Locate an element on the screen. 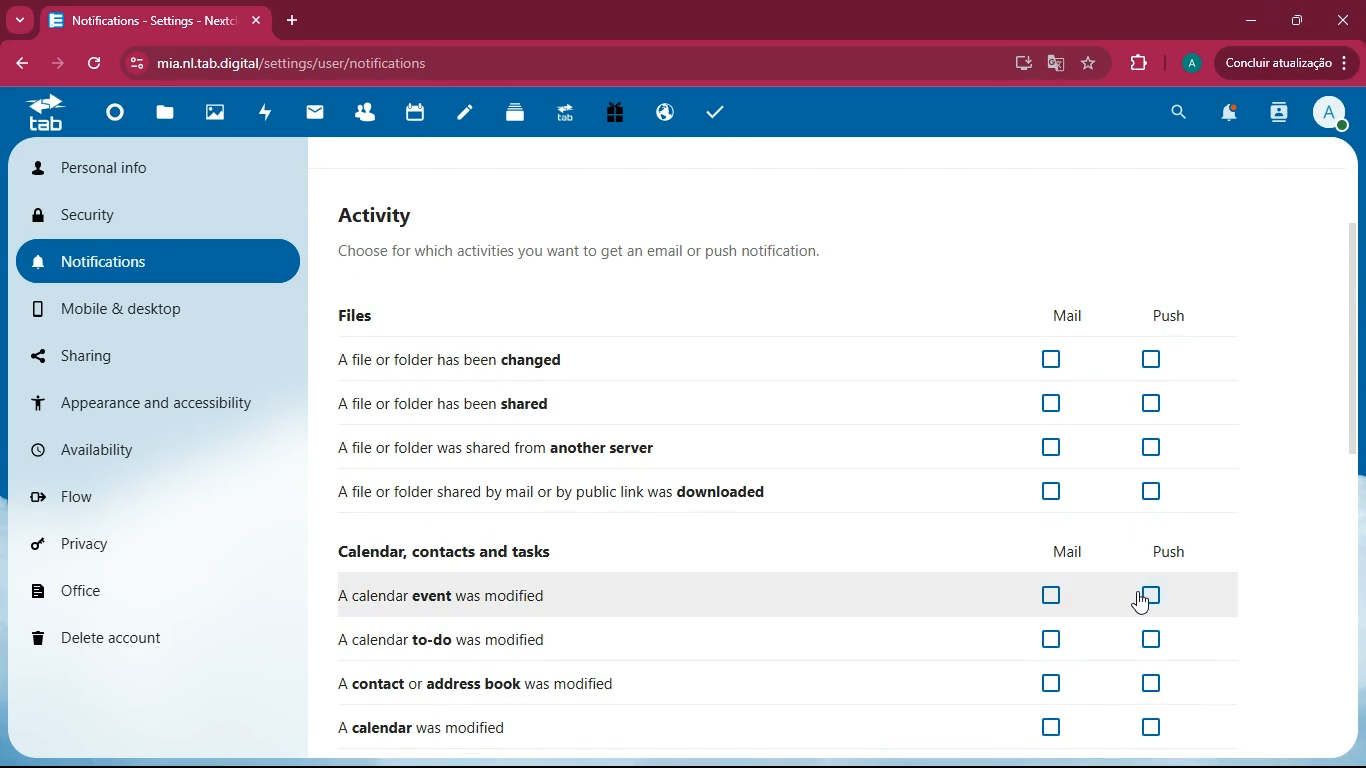  checkbox is located at coordinates (1050, 360).